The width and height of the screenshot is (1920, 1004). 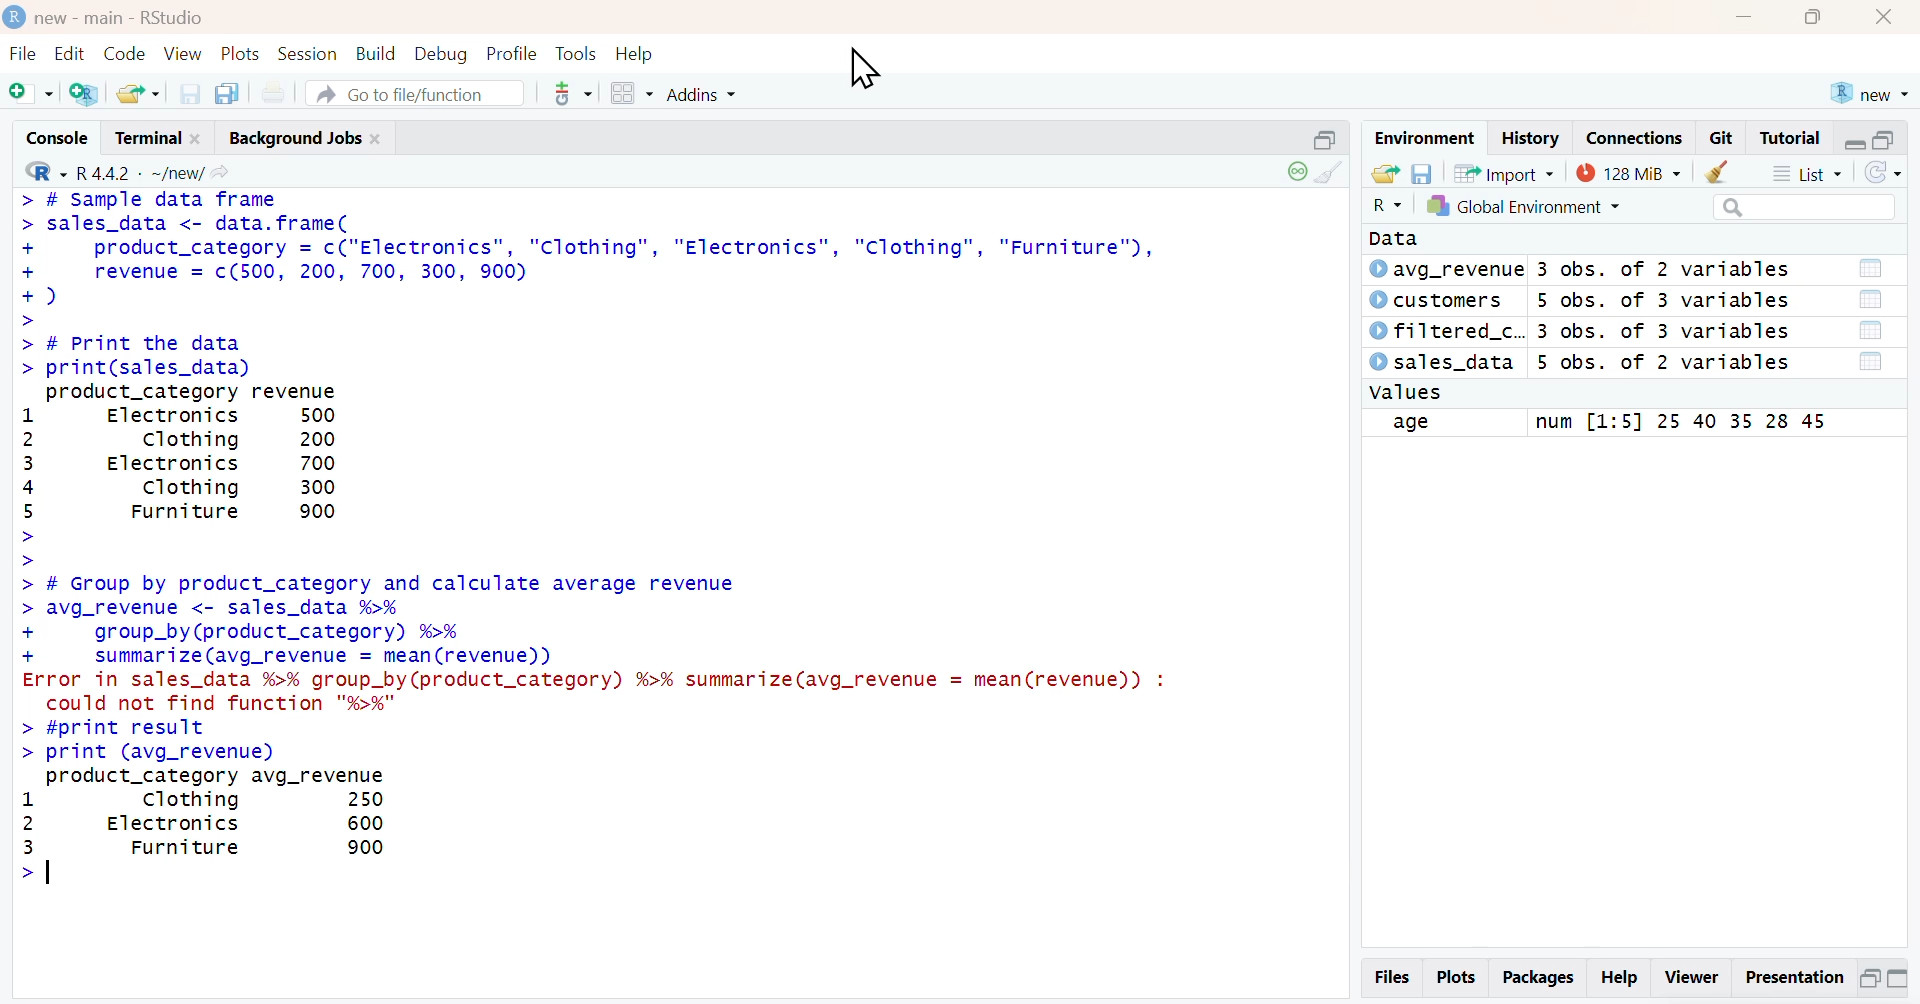 I want to click on New File, so click(x=30, y=93).